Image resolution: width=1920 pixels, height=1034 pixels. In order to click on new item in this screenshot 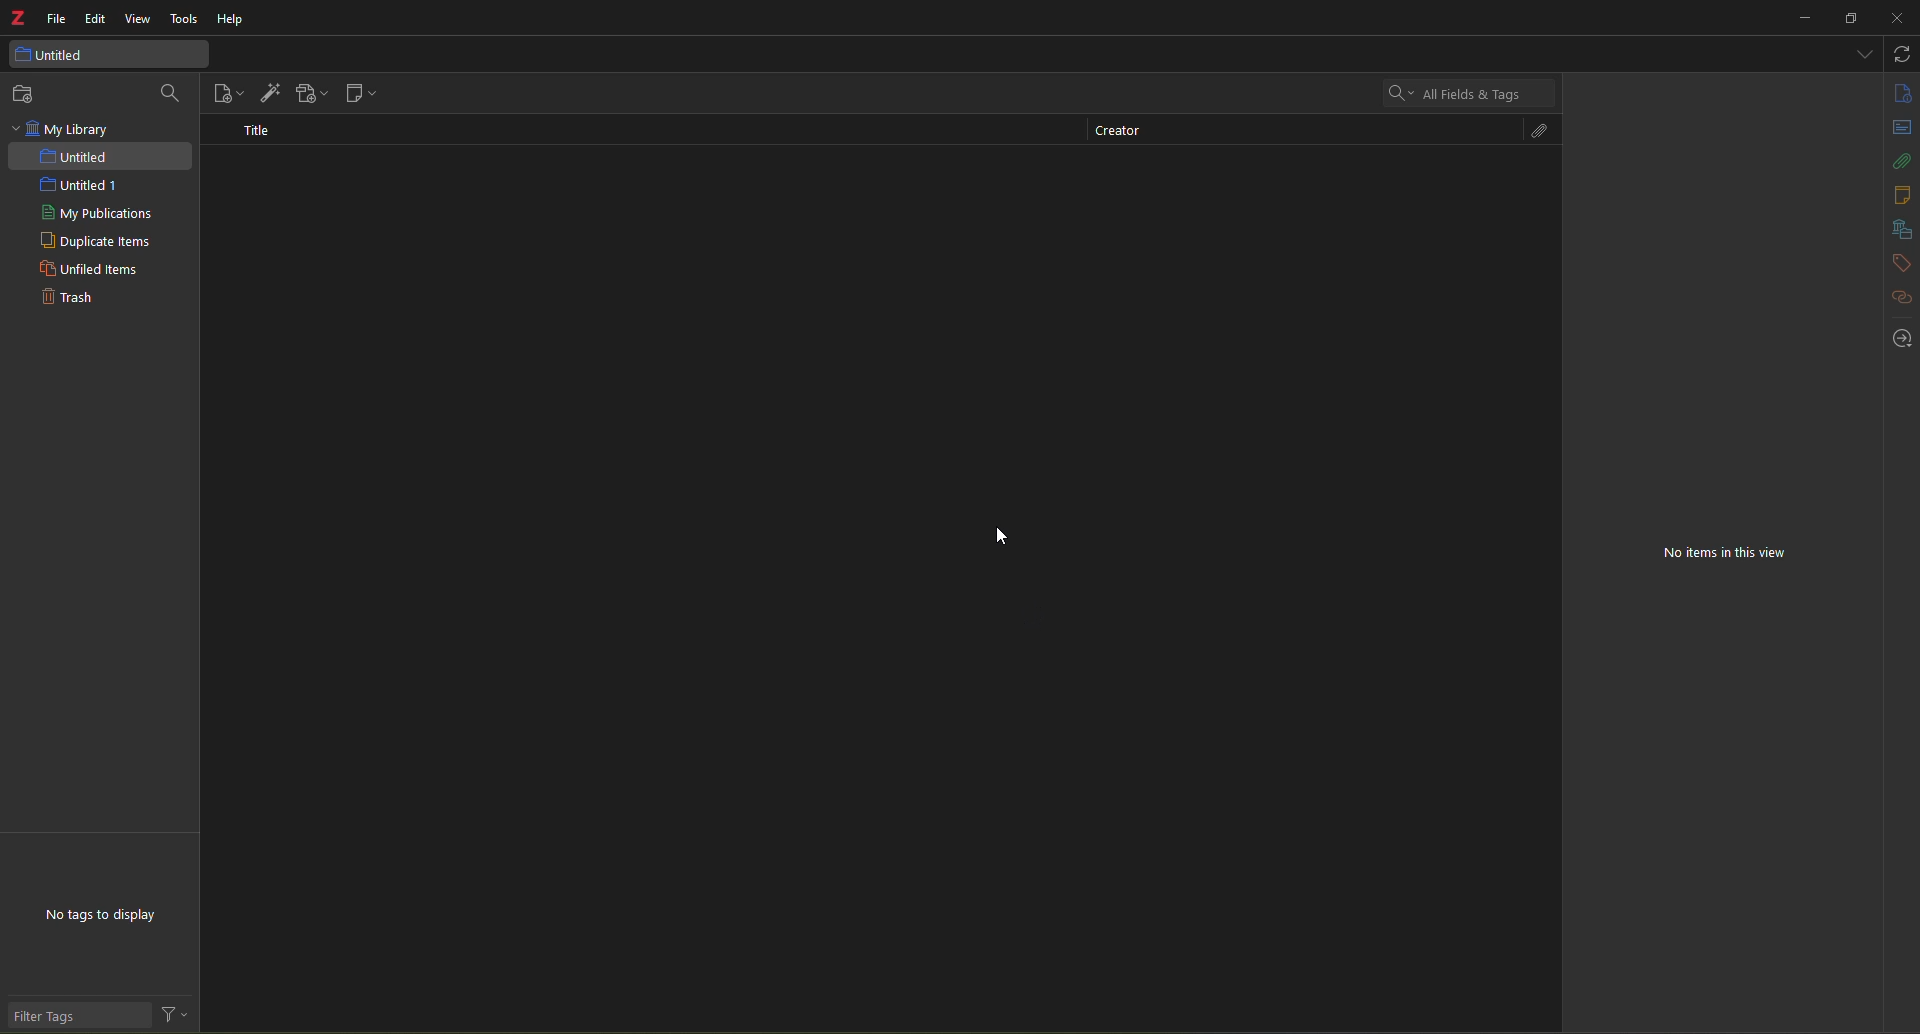, I will do `click(229, 93)`.